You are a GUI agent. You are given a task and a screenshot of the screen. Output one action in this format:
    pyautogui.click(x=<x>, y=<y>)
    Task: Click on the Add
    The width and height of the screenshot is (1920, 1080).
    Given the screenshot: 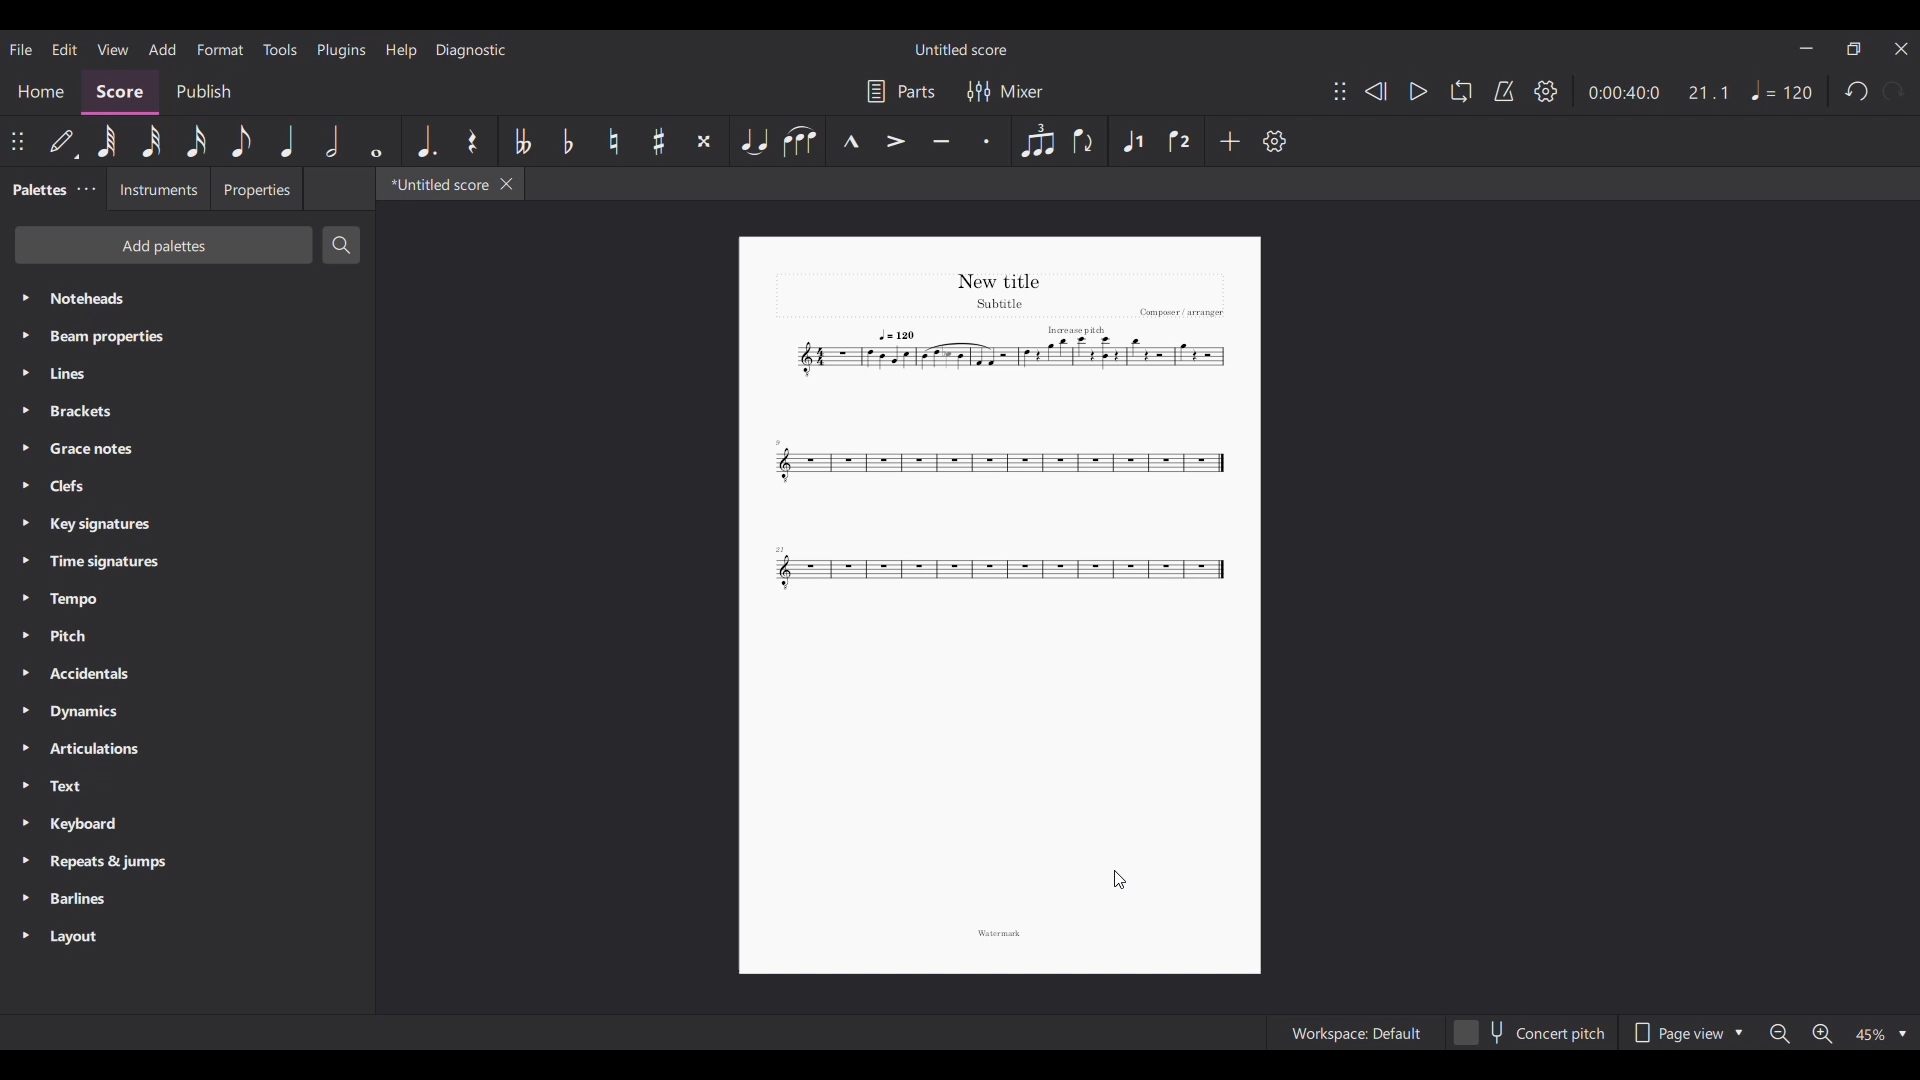 What is the action you would take?
    pyautogui.click(x=1229, y=141)
    